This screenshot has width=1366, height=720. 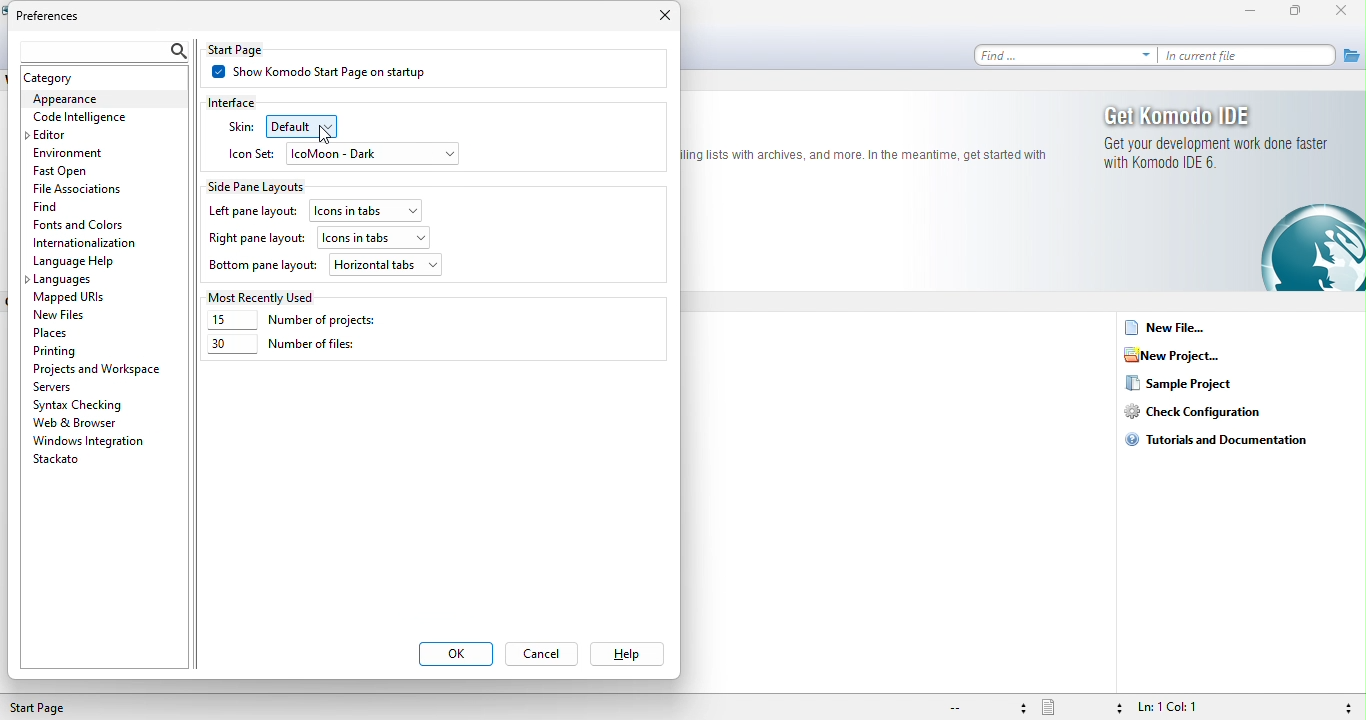 I want to click on logo, so click(x=866, y=155).